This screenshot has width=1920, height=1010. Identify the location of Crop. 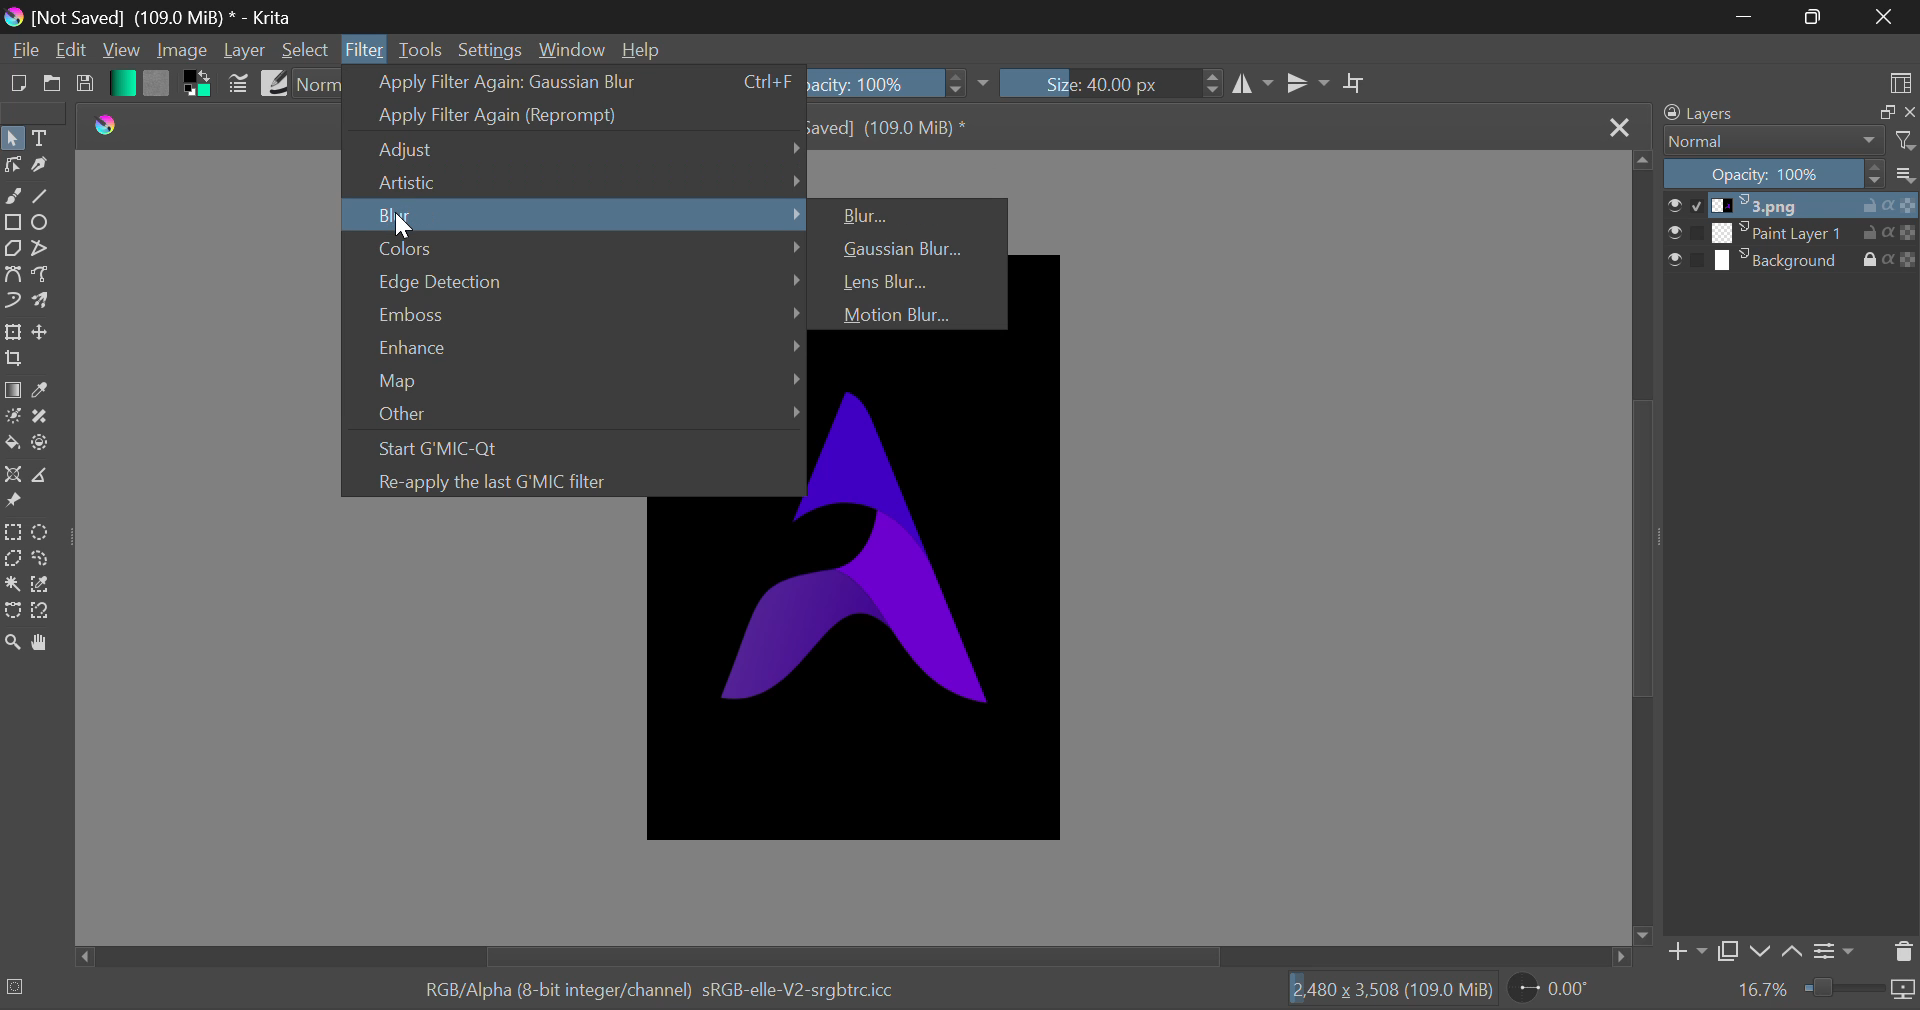
(14, 360).